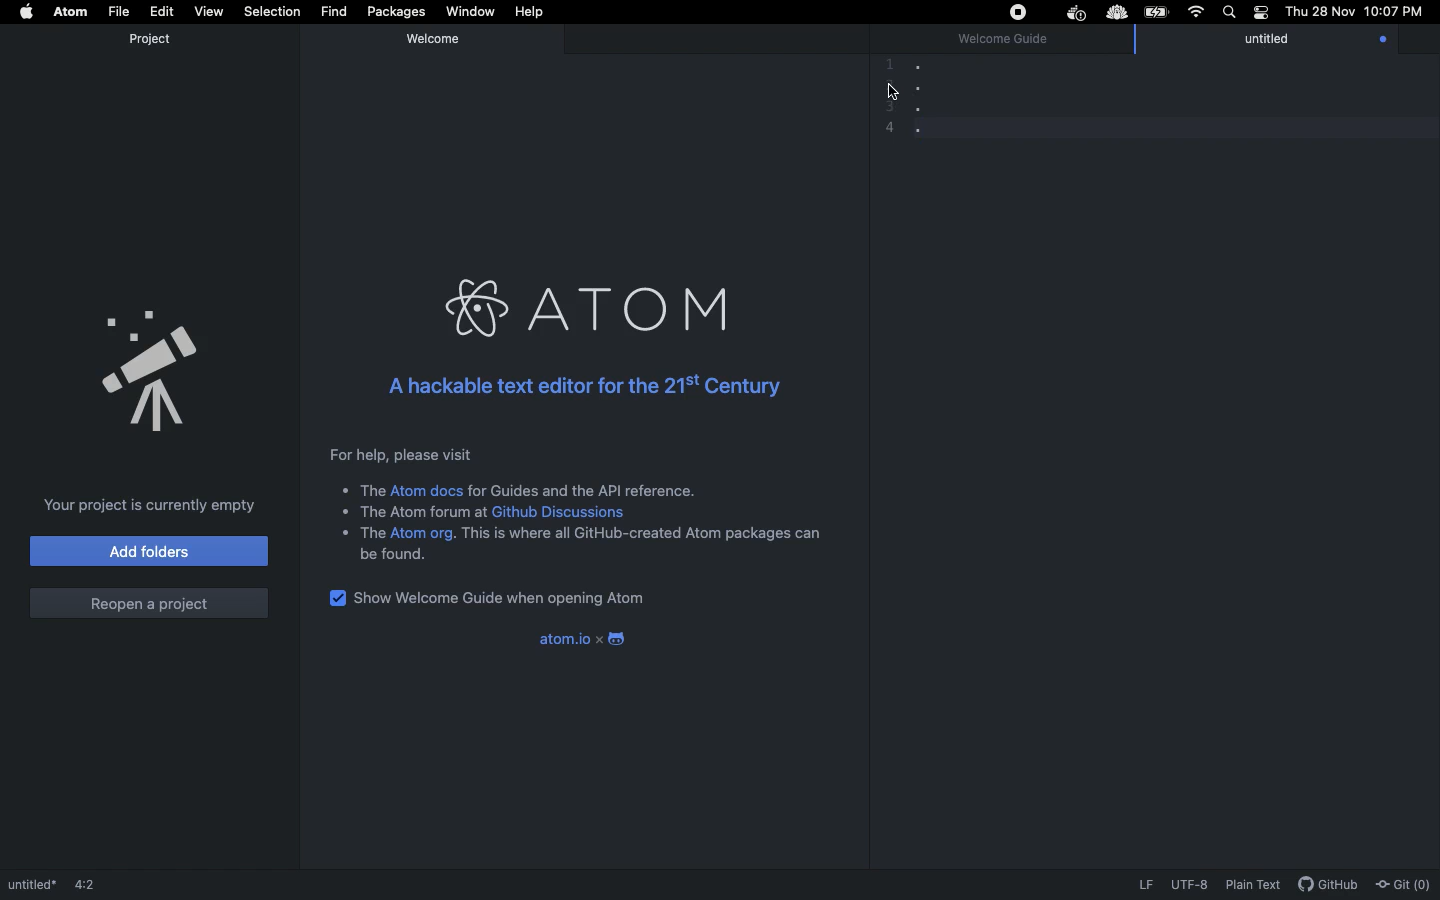 This screenshot has width=1440, height=900. What do you see at coordinates (437, 38) in the screenshot?
I see `Welcome` at bounding box center [437, 38].